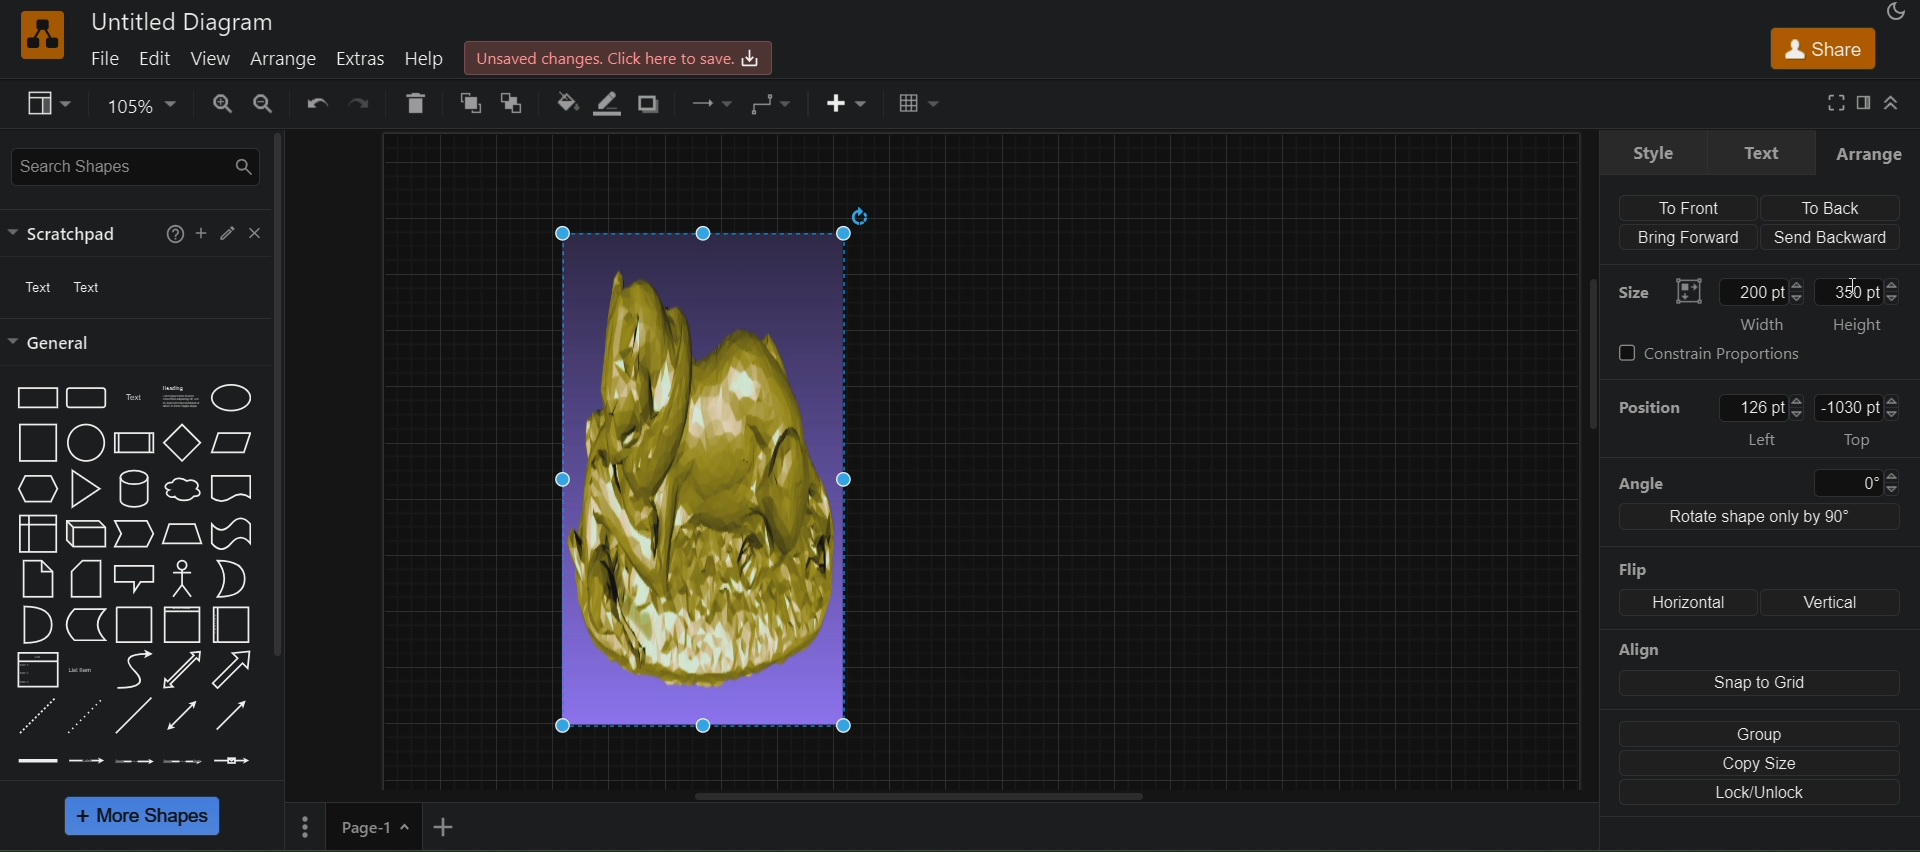 This screenshot has height=852, width=1920. What do you see at coordinates (1851, 288) in the screenshot?
I see `Text cursor` at bounding box center [1851, 288].